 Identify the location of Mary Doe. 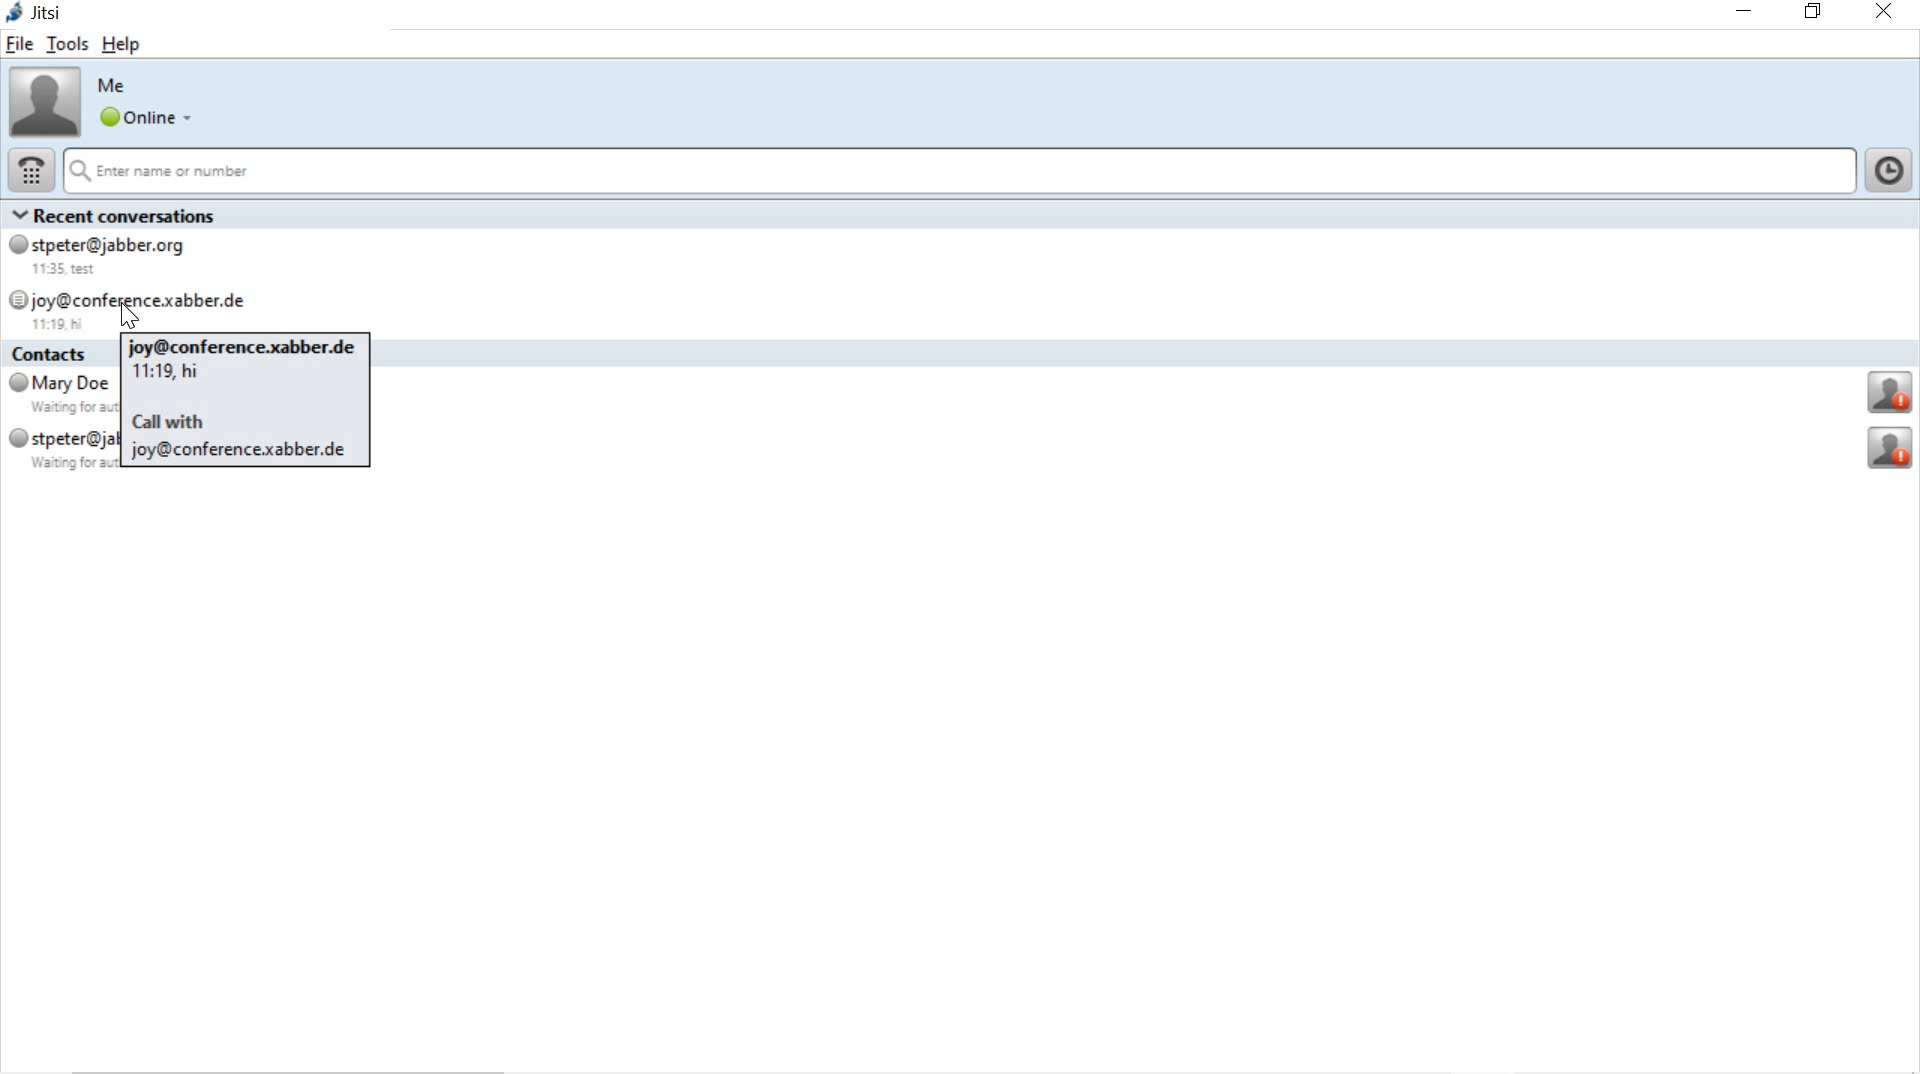
(61, 386).